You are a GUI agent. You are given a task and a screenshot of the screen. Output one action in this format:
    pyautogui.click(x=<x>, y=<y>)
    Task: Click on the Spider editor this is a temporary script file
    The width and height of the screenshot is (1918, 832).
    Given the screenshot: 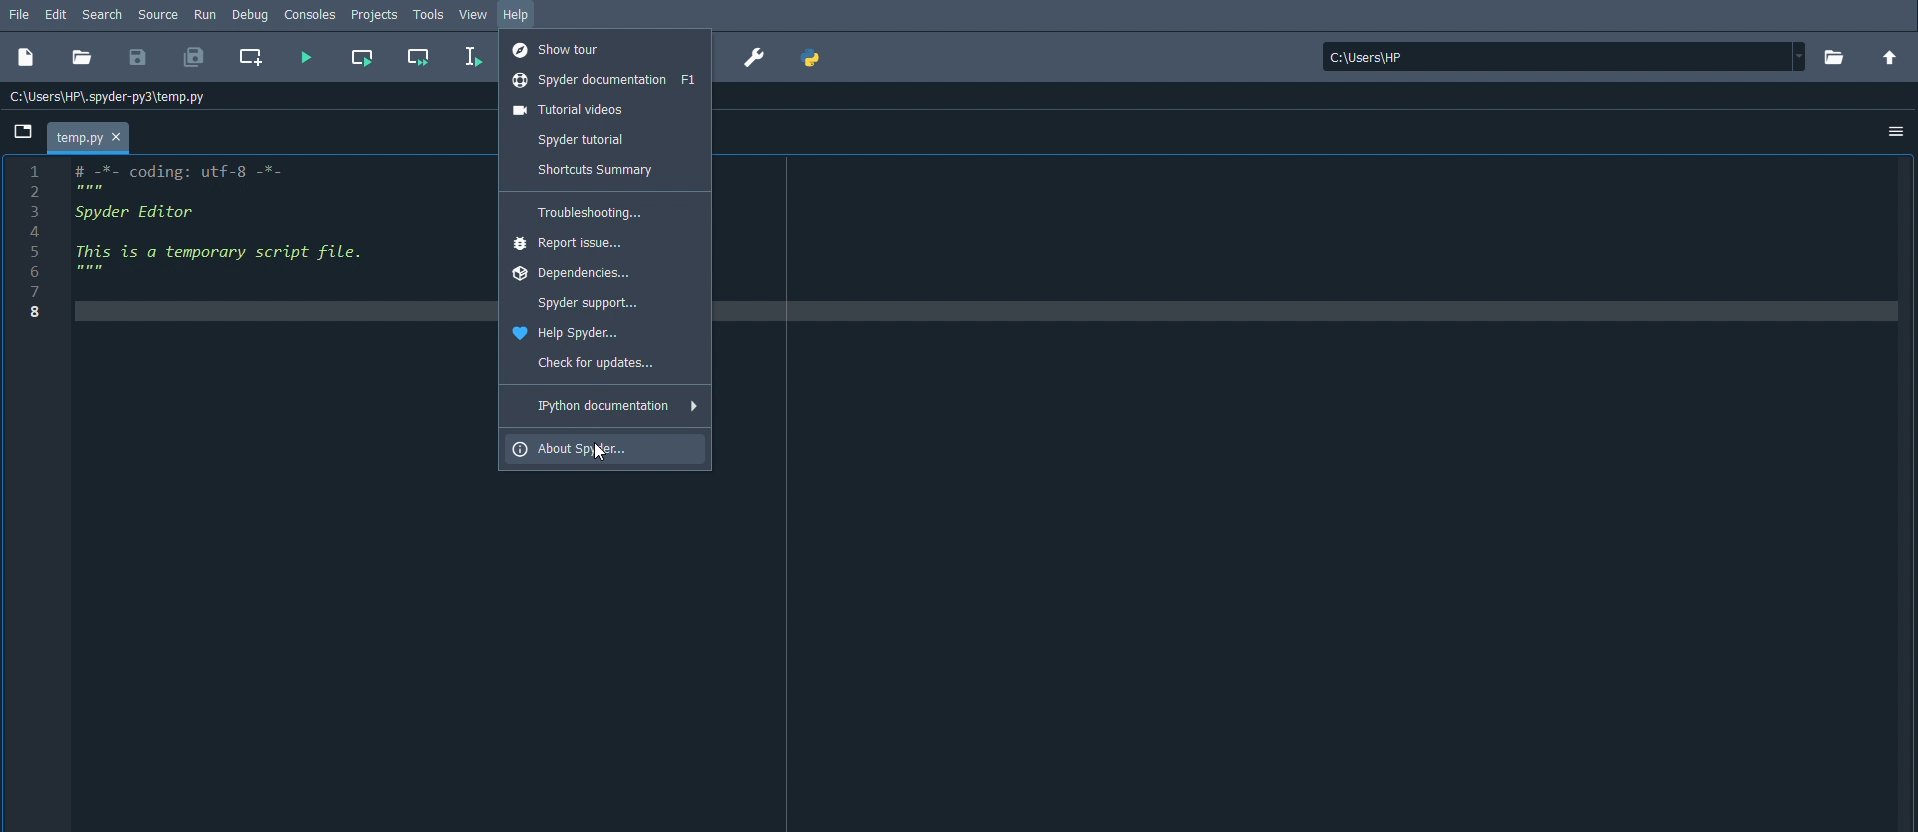 What is the action you would take?
    pyautogui.click(x=239, y=247)
    